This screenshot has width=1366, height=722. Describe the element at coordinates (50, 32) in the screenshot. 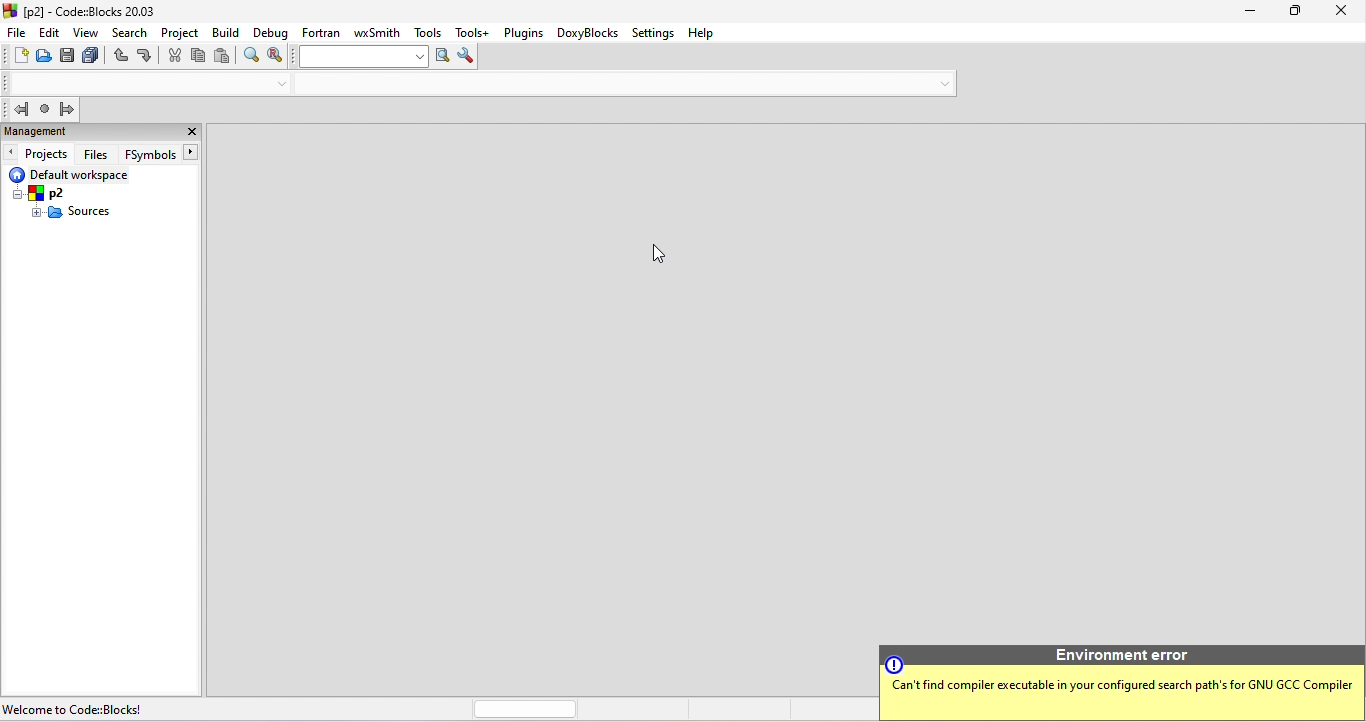

I see `edit` at that location.